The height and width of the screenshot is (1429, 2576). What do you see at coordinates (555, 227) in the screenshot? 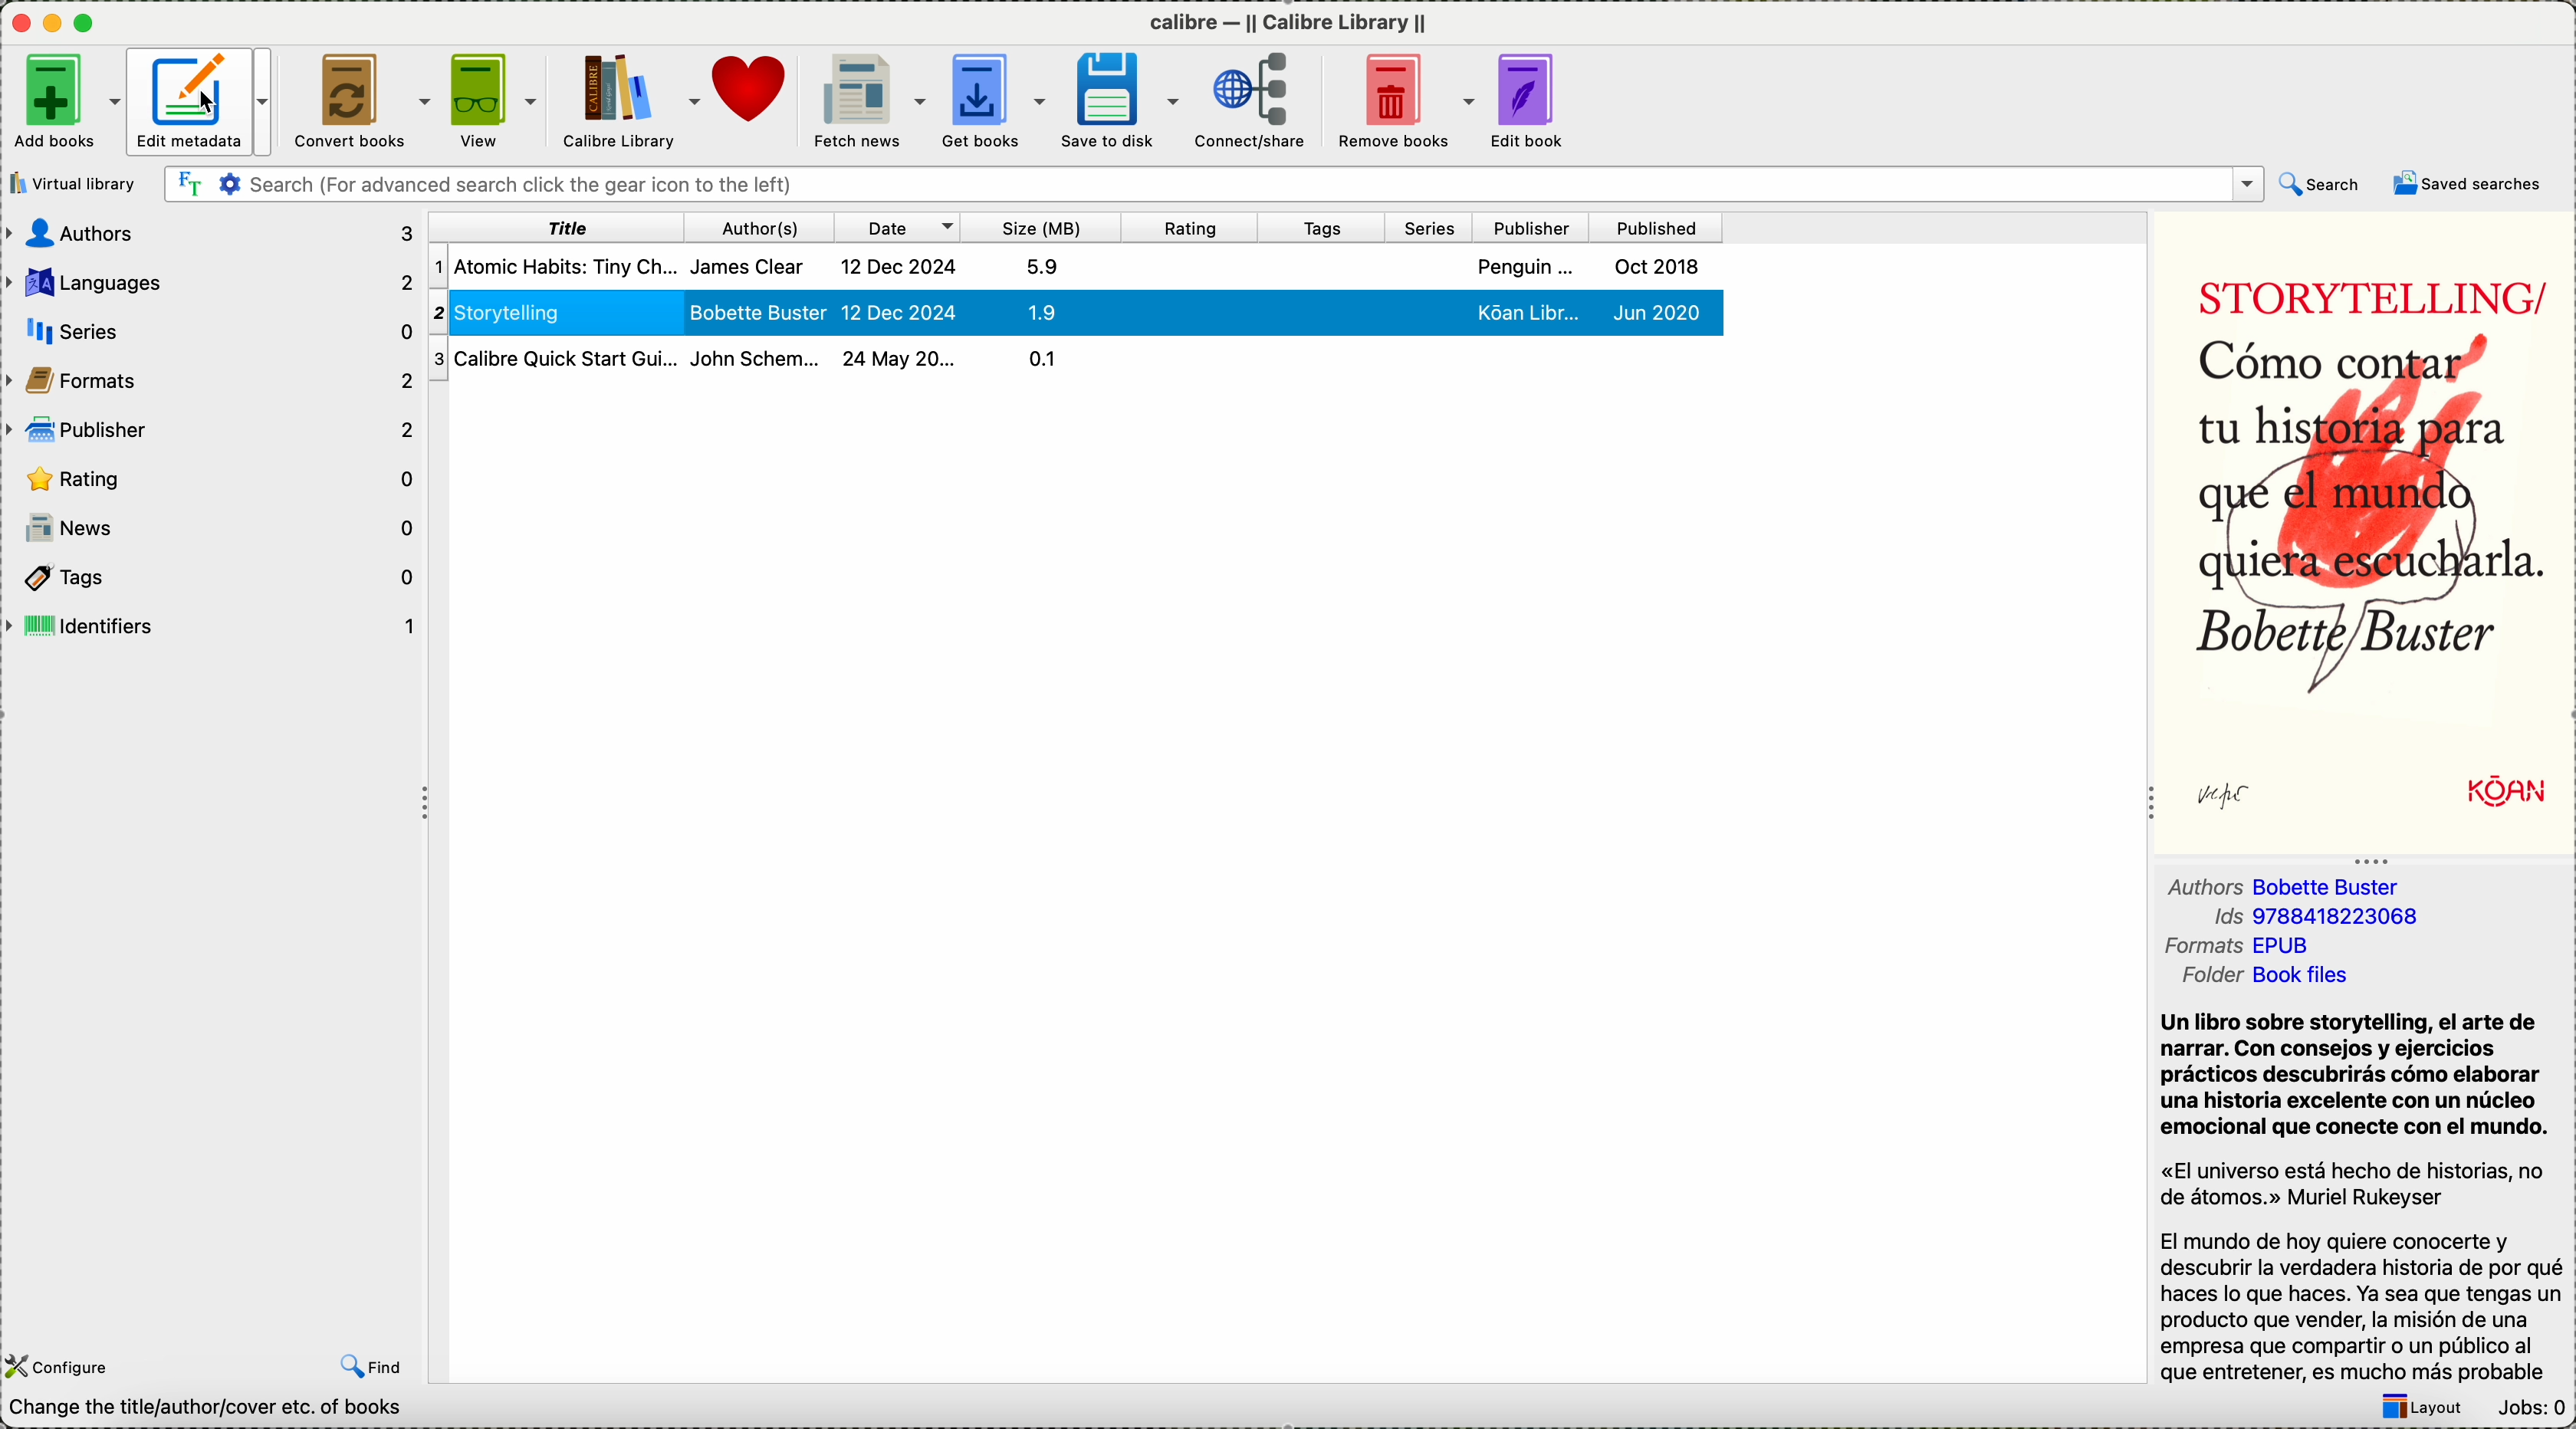
I see `title` at bounding box center [555, 227].